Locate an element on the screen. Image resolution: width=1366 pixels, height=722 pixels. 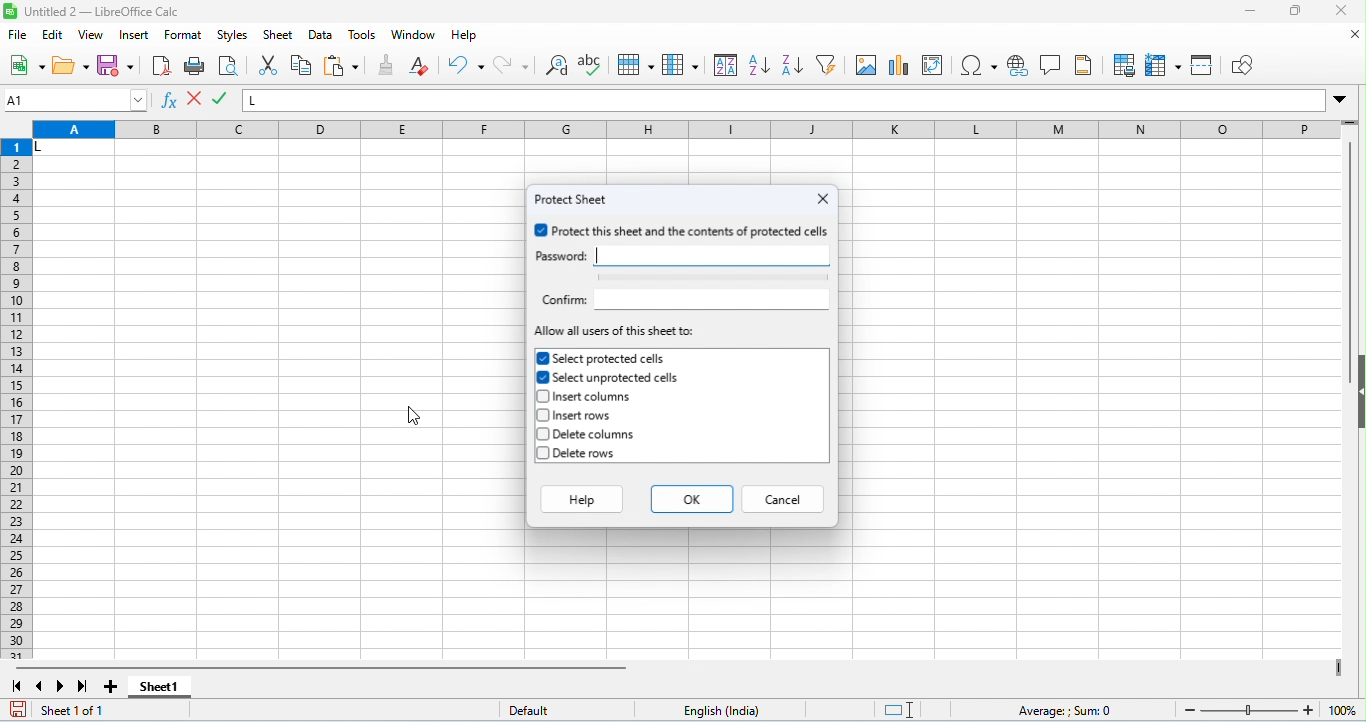
freeze rows and columns is located at coordinates (1165, 66).